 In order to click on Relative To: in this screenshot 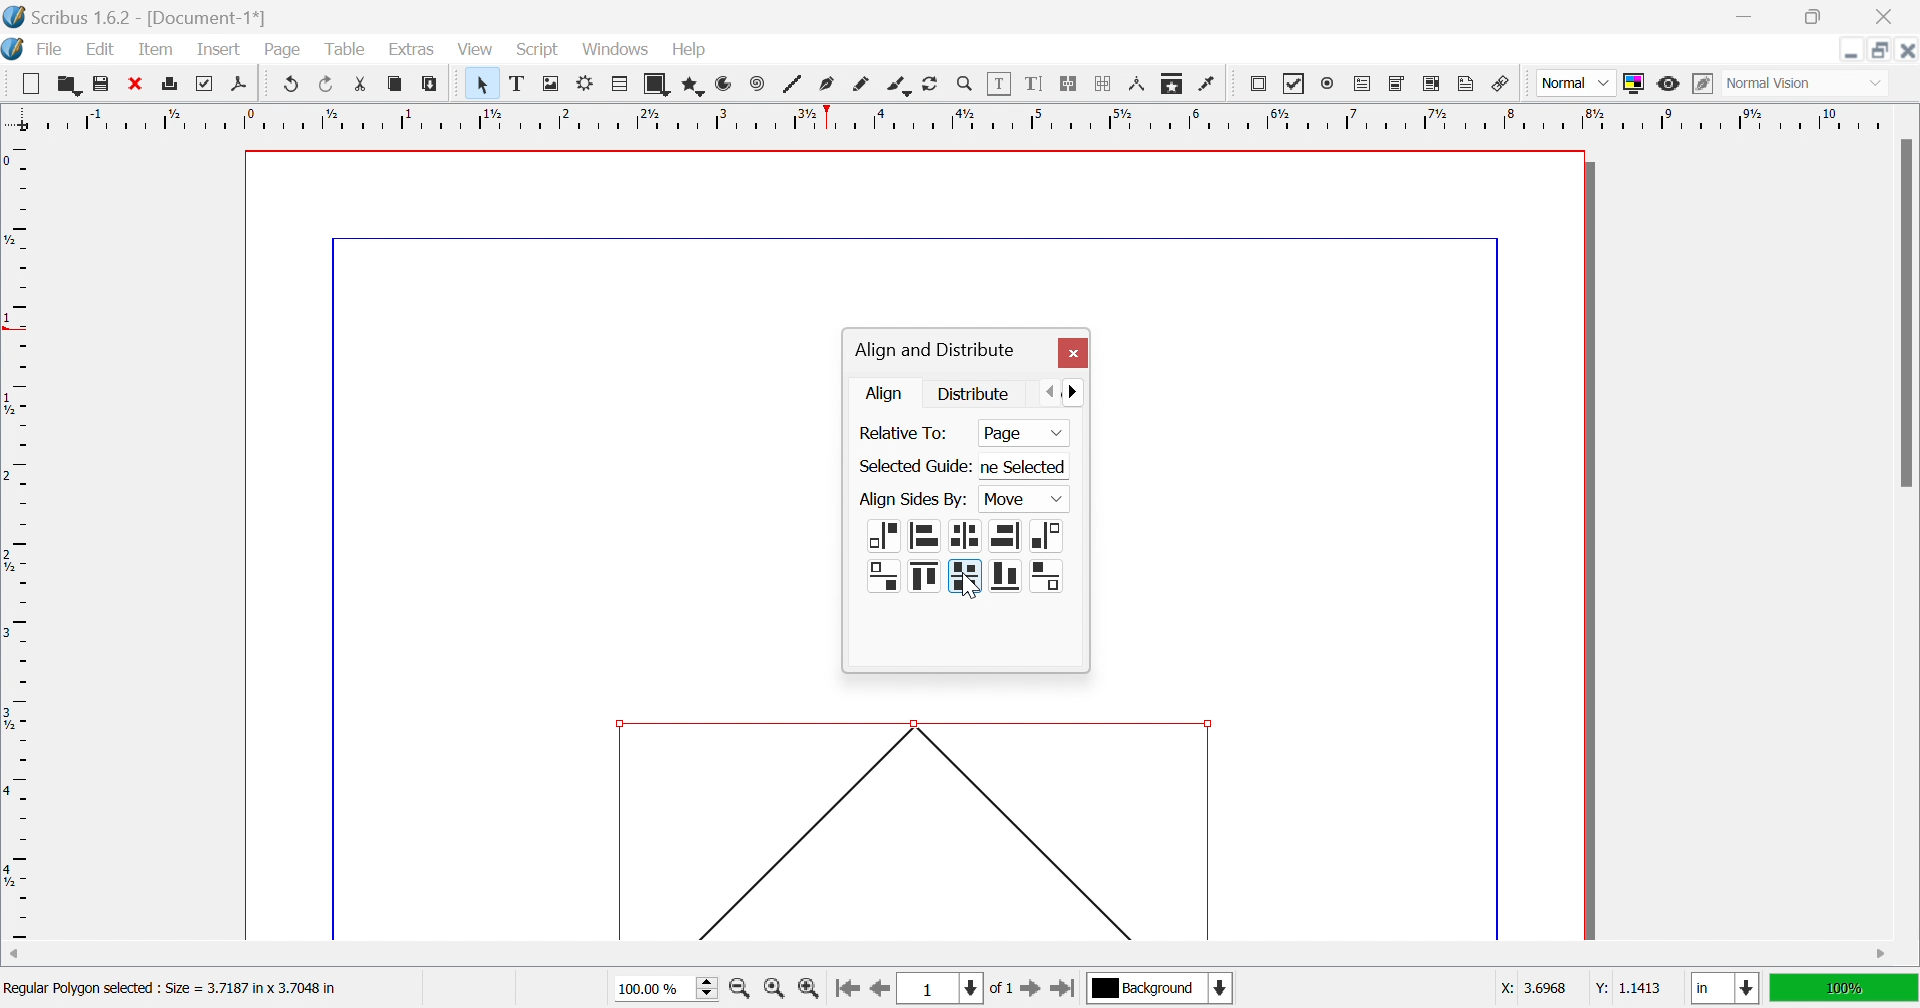, I will do `click(907, 433)`.